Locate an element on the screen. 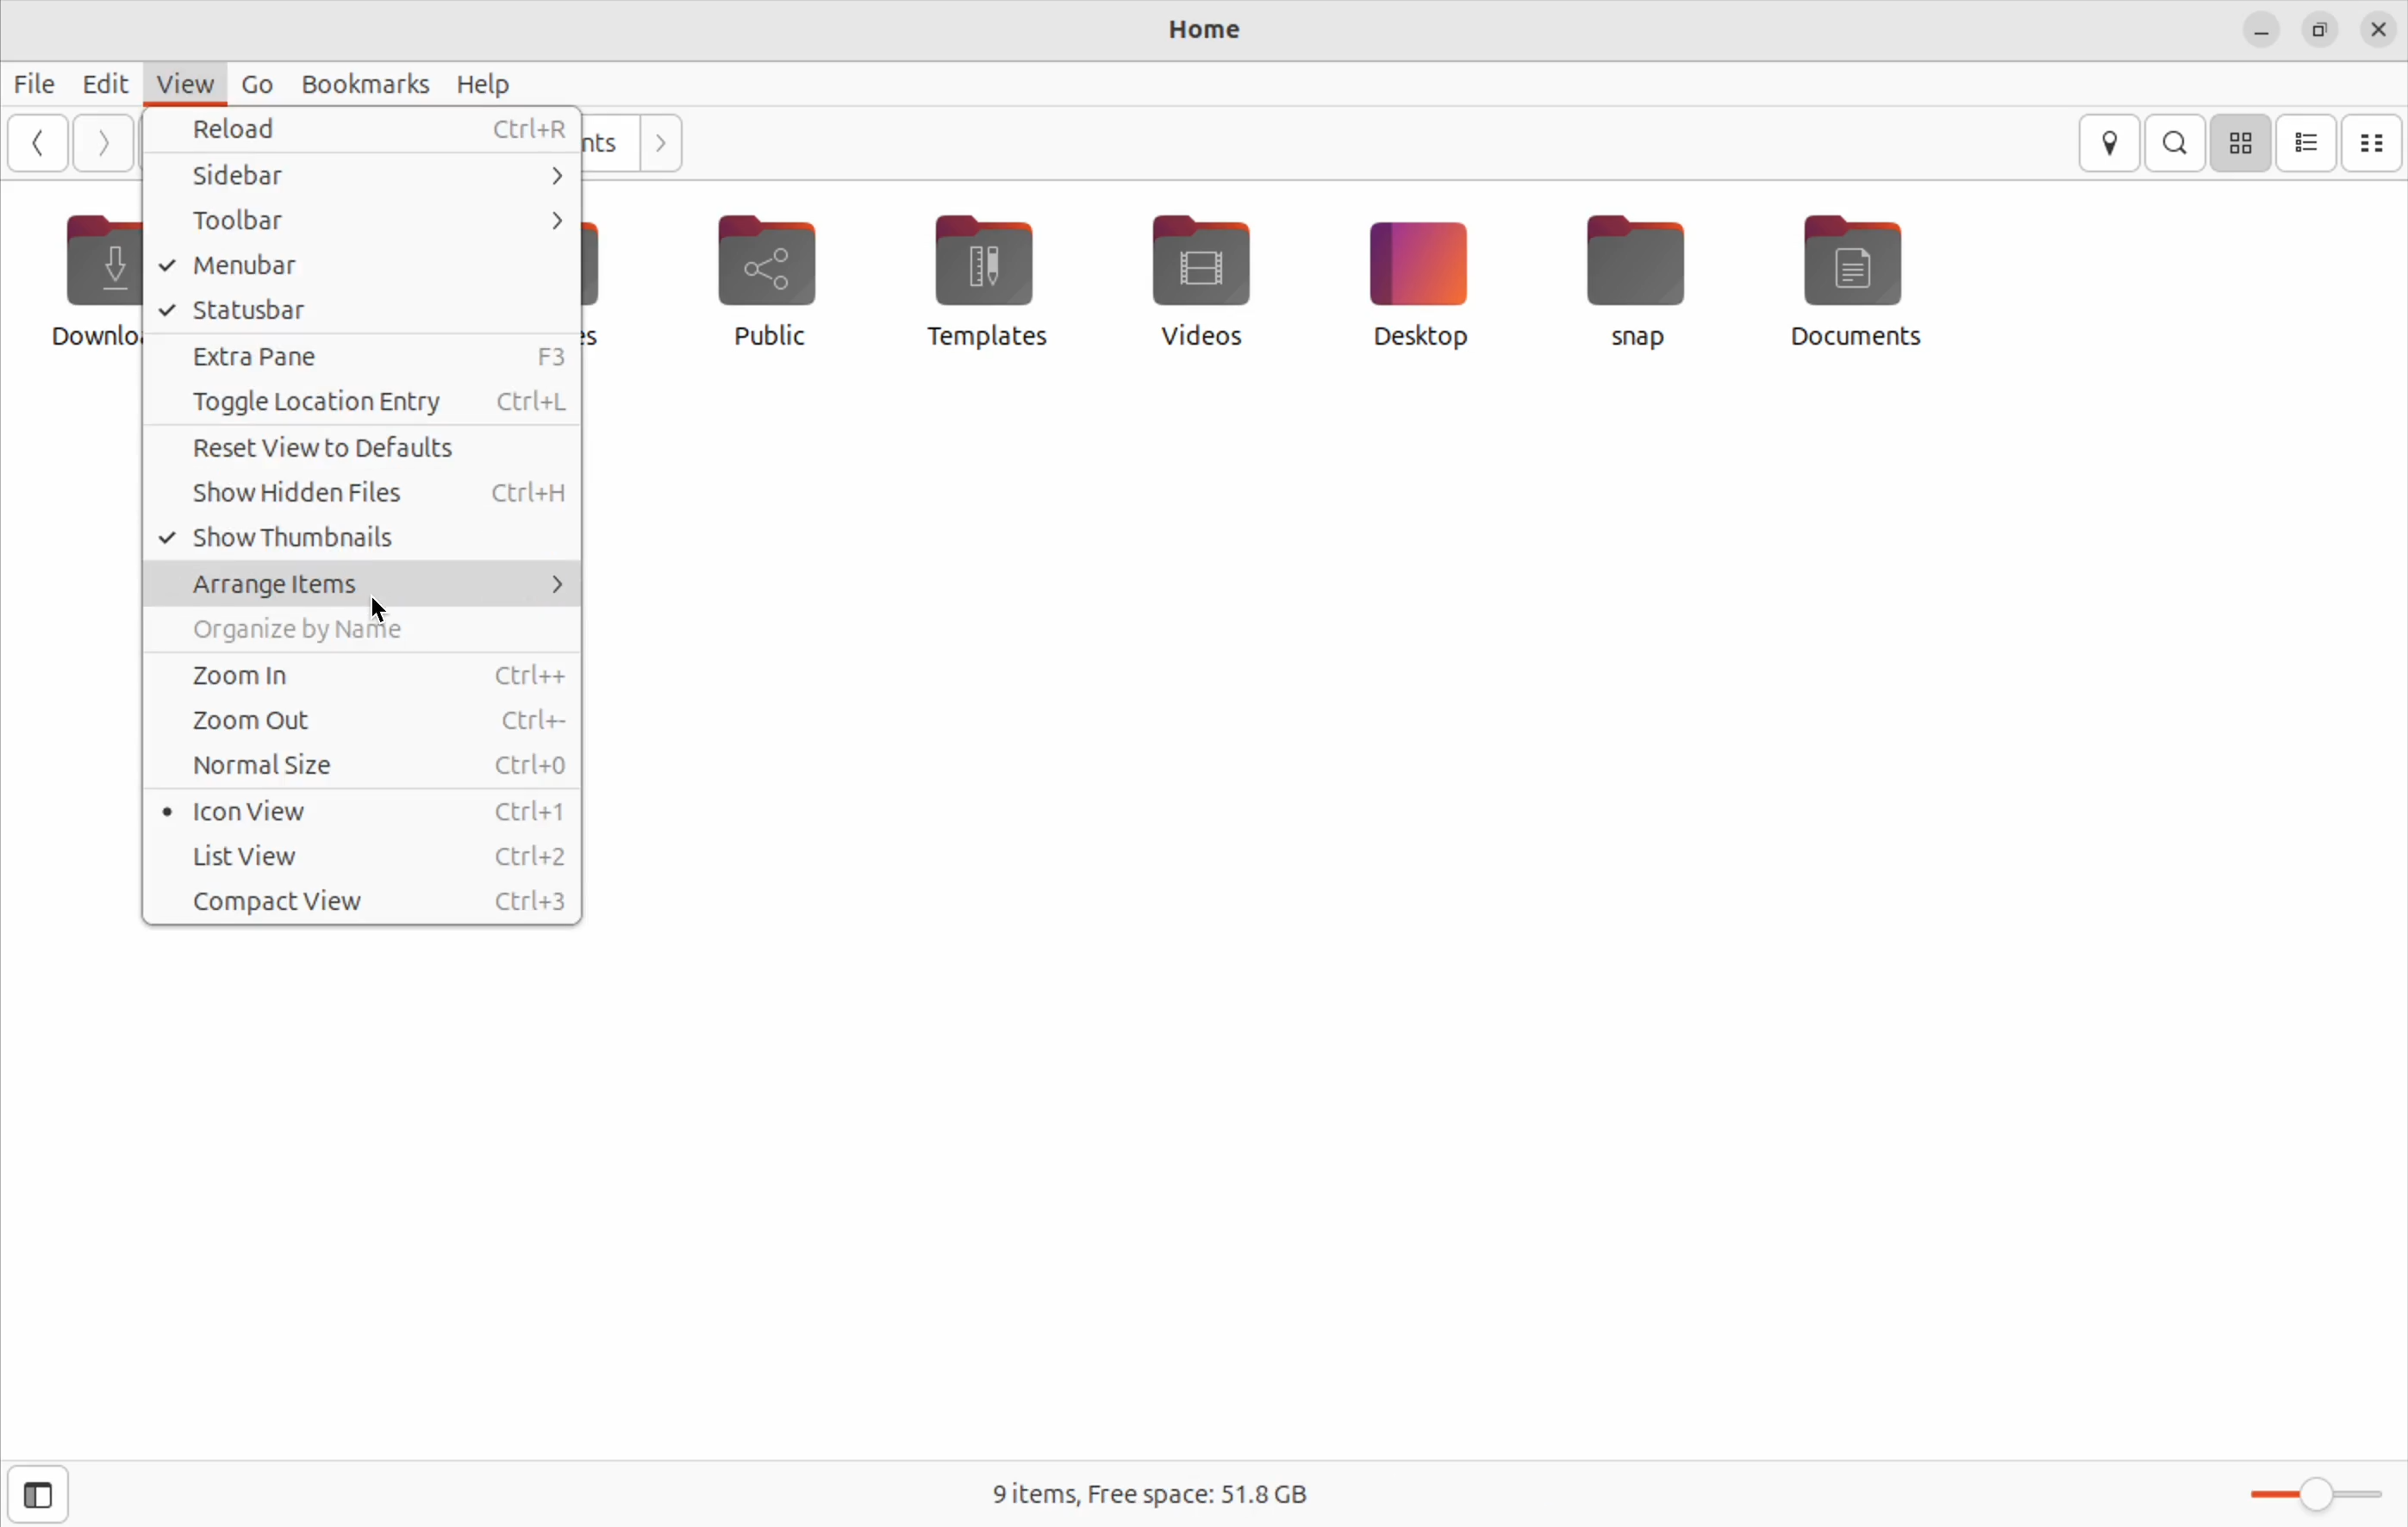 This screenshot has height=1527, width=2408. desktop is located at coordinates (1417, 282).